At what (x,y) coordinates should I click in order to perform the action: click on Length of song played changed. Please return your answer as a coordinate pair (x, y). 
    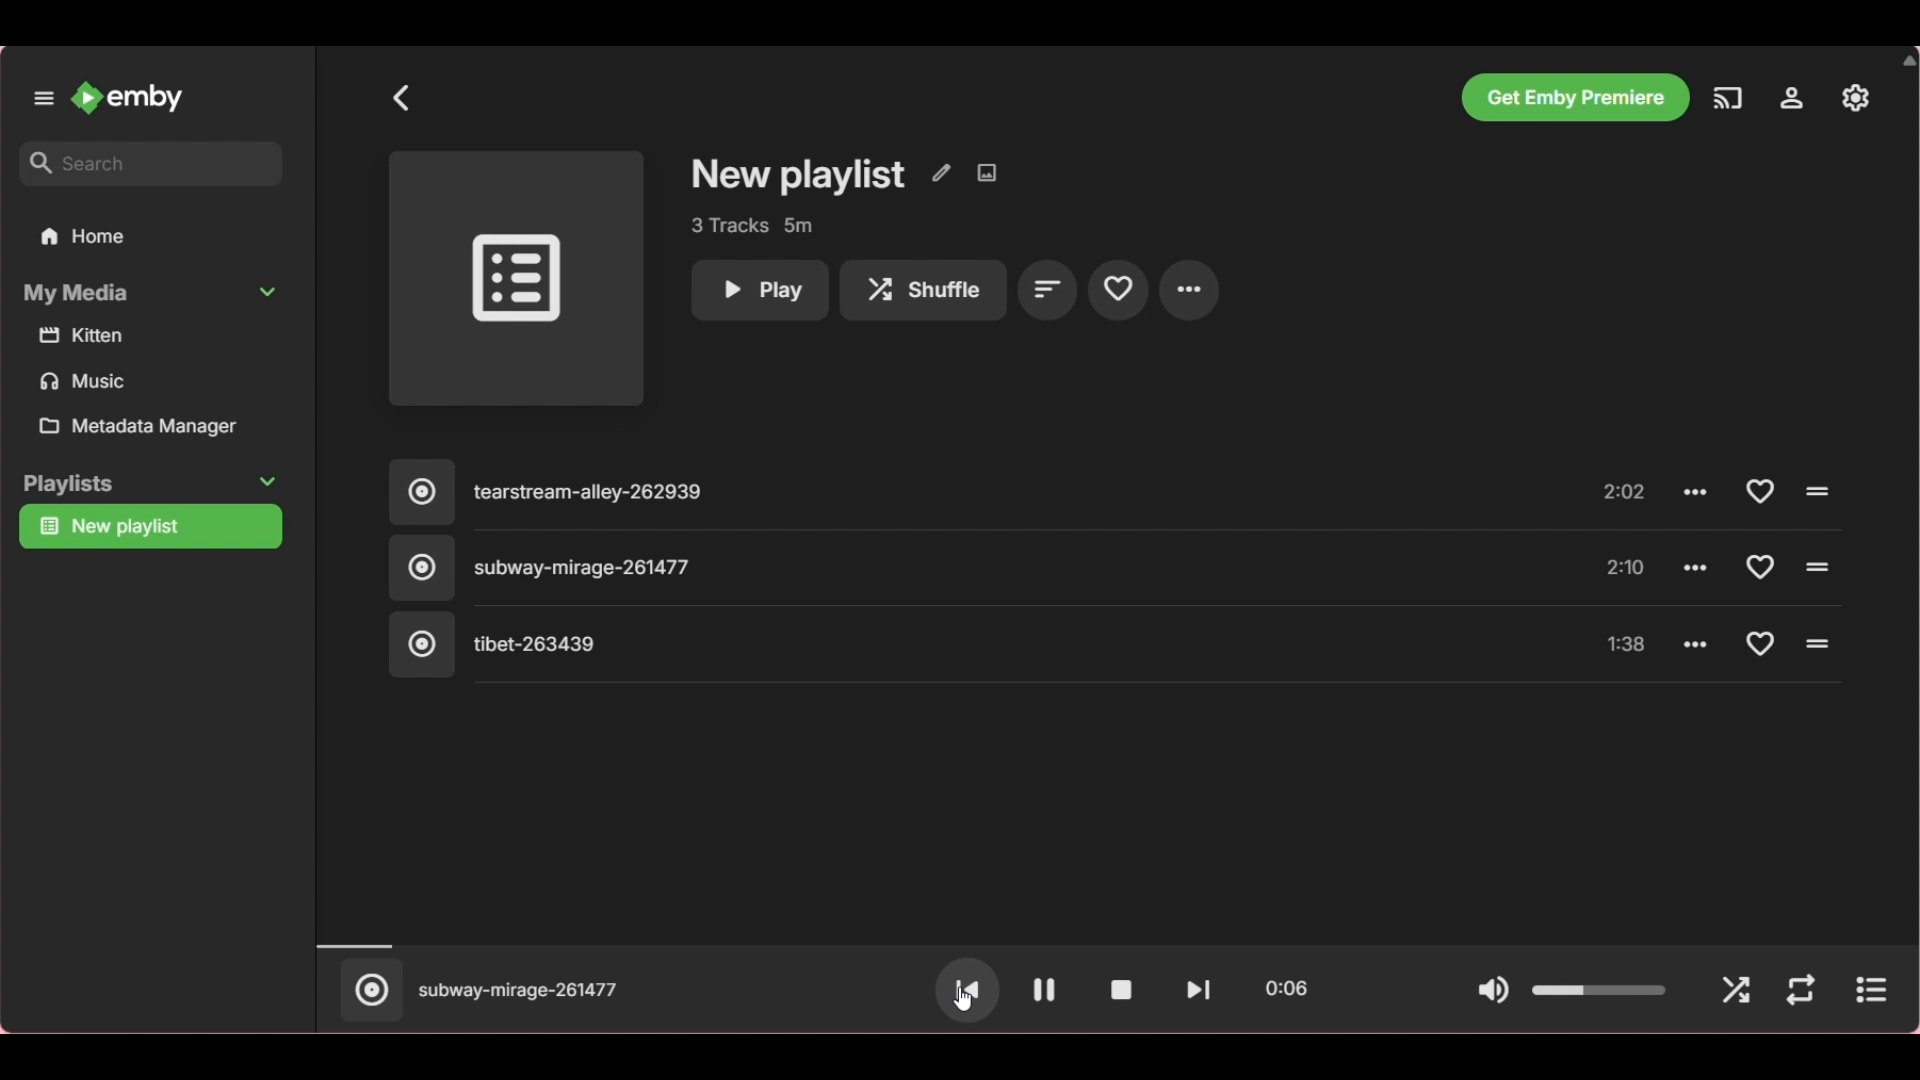
    Looking at the image, I should click on (1111, 946).